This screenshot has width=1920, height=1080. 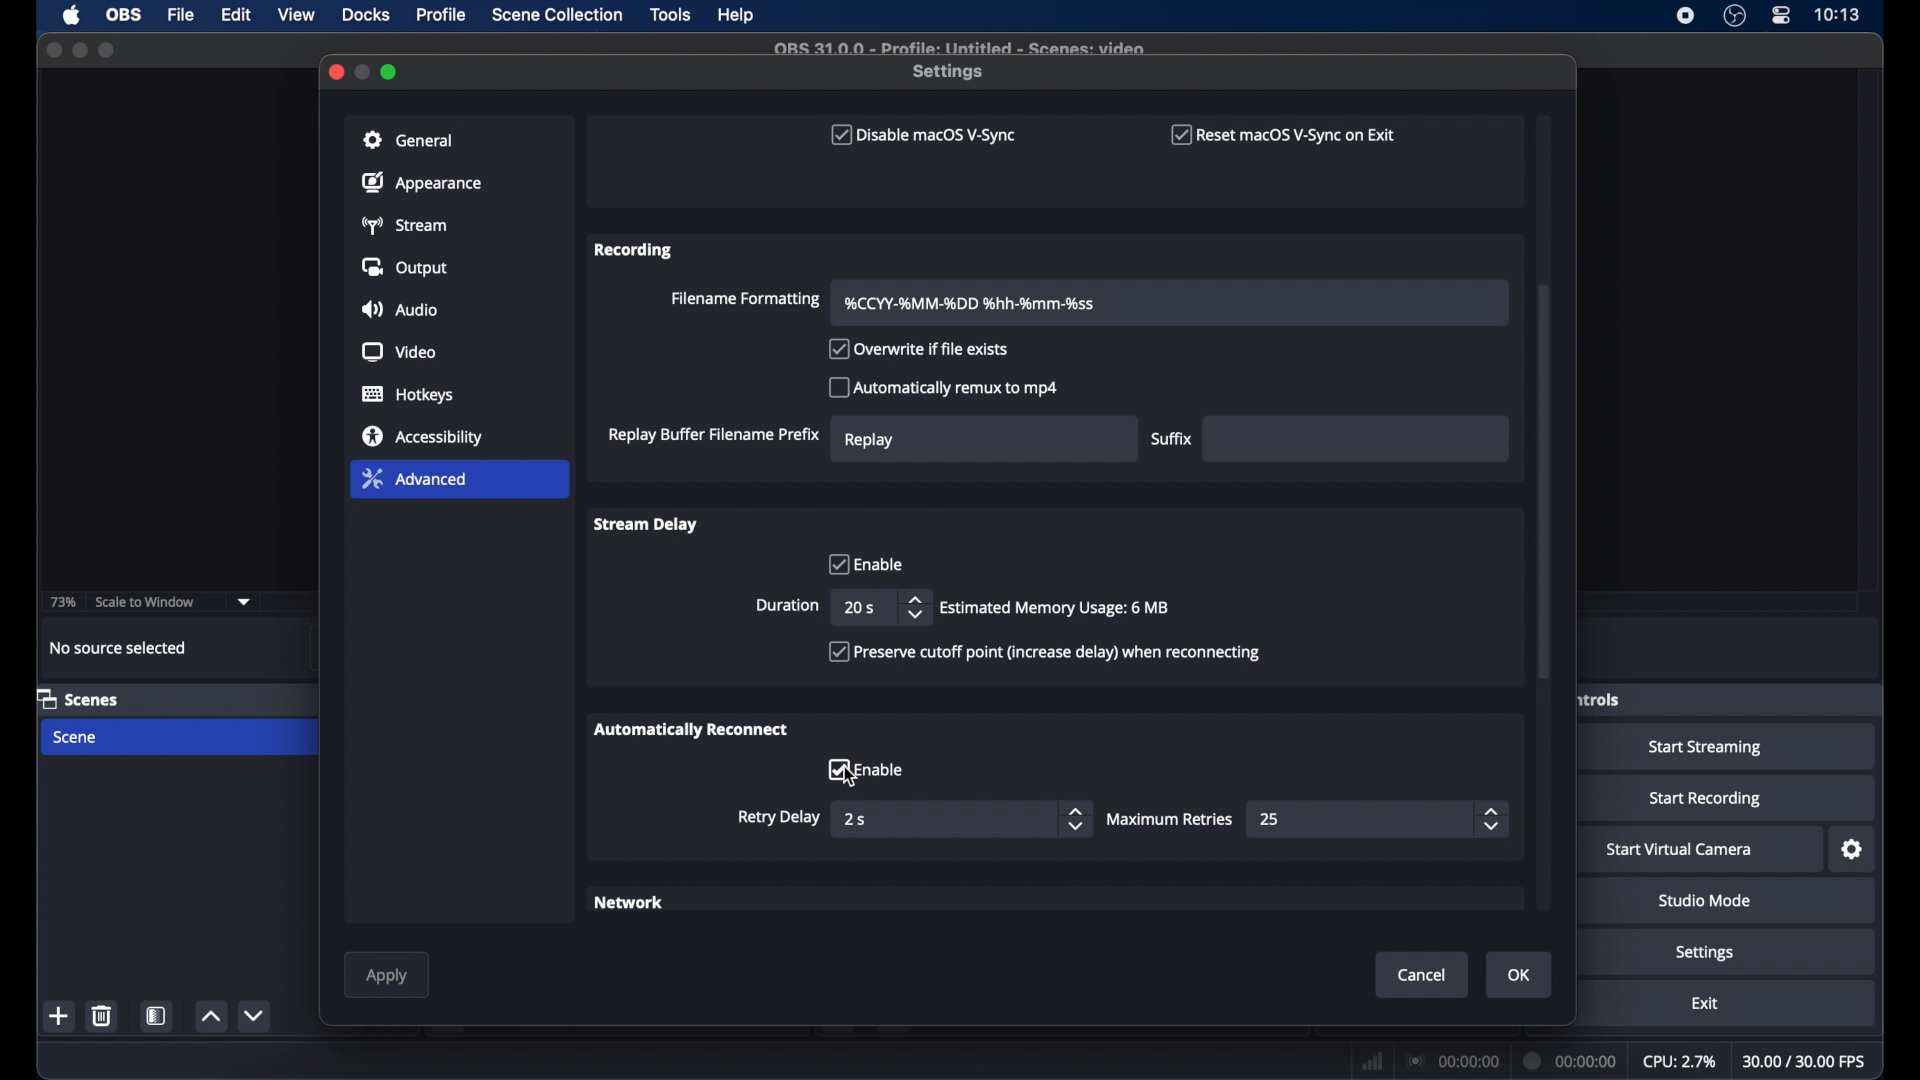 What do you see at coordinates (1706, 954) in the screenshot?
I see `settings` at bounding box center [1706, 954].